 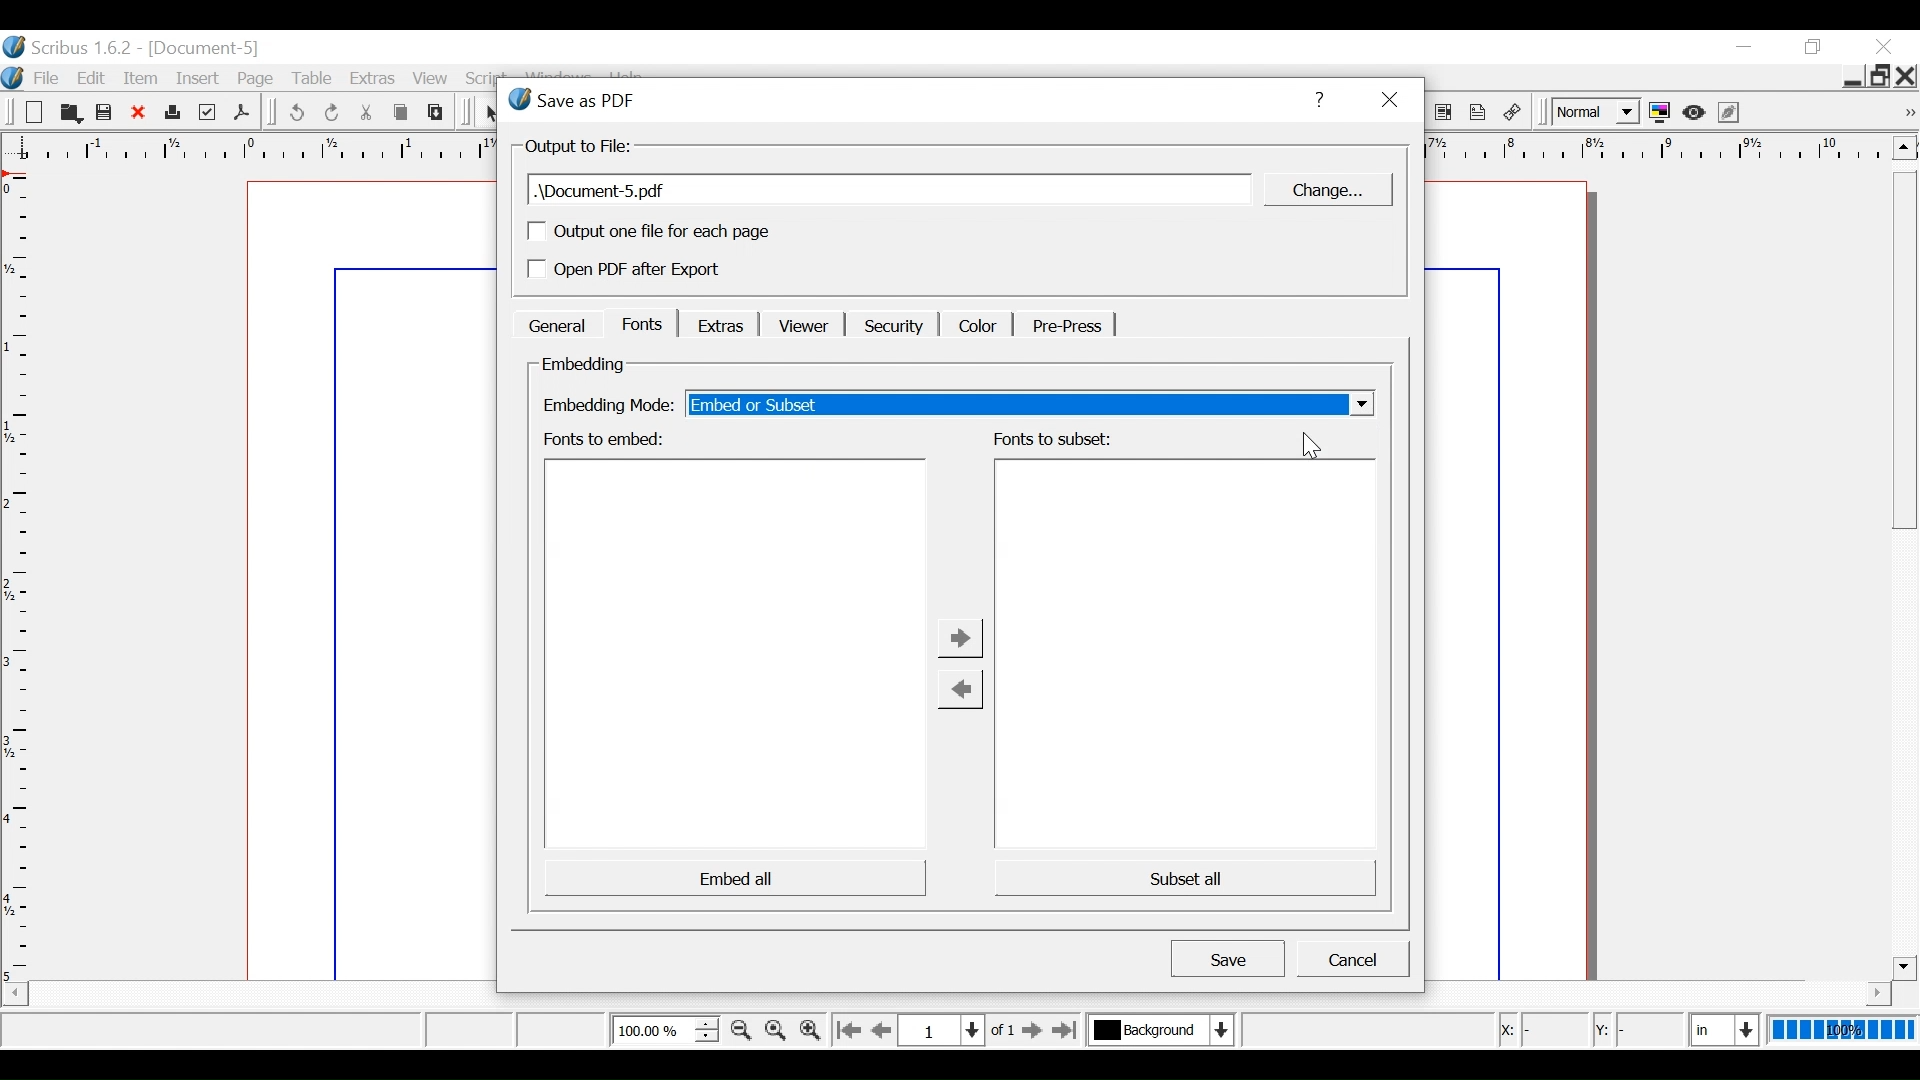 I want to click on Color, so click(x=975, y=324).